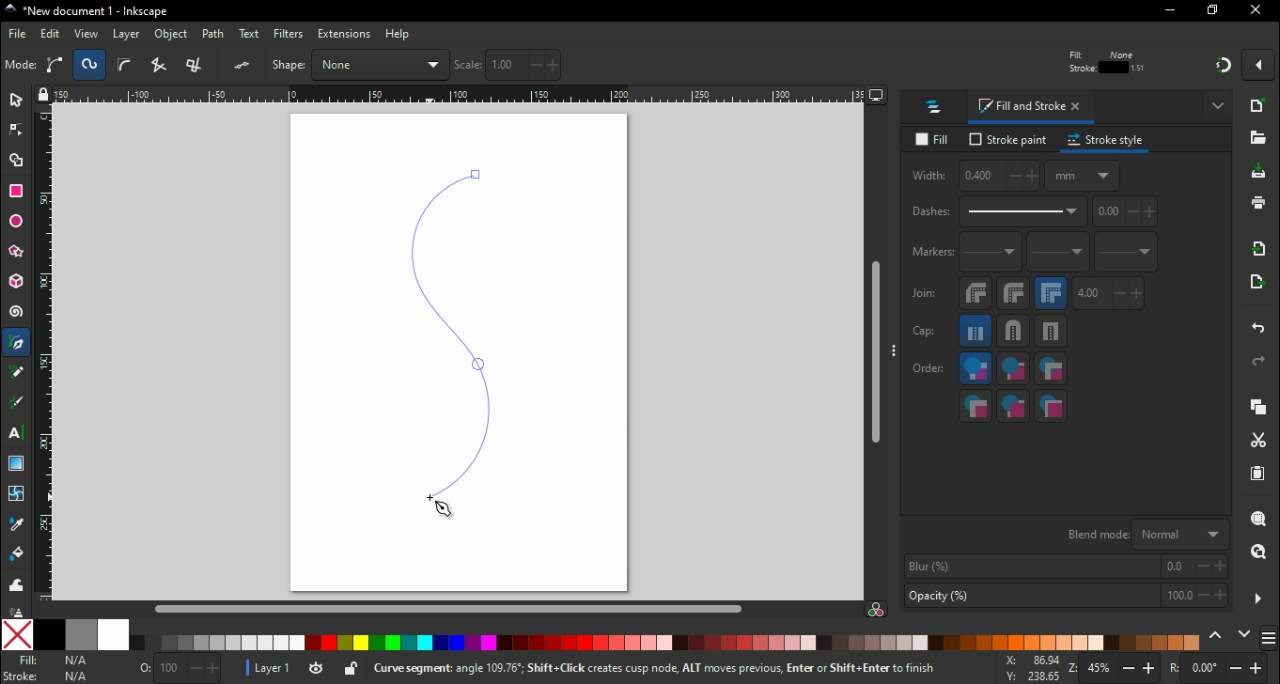 The height and width of the screenshot is (684, 1280). What do you see at coordinates (216, 34) in the screenshot?
I see `path` at bounding box center [216, 34].